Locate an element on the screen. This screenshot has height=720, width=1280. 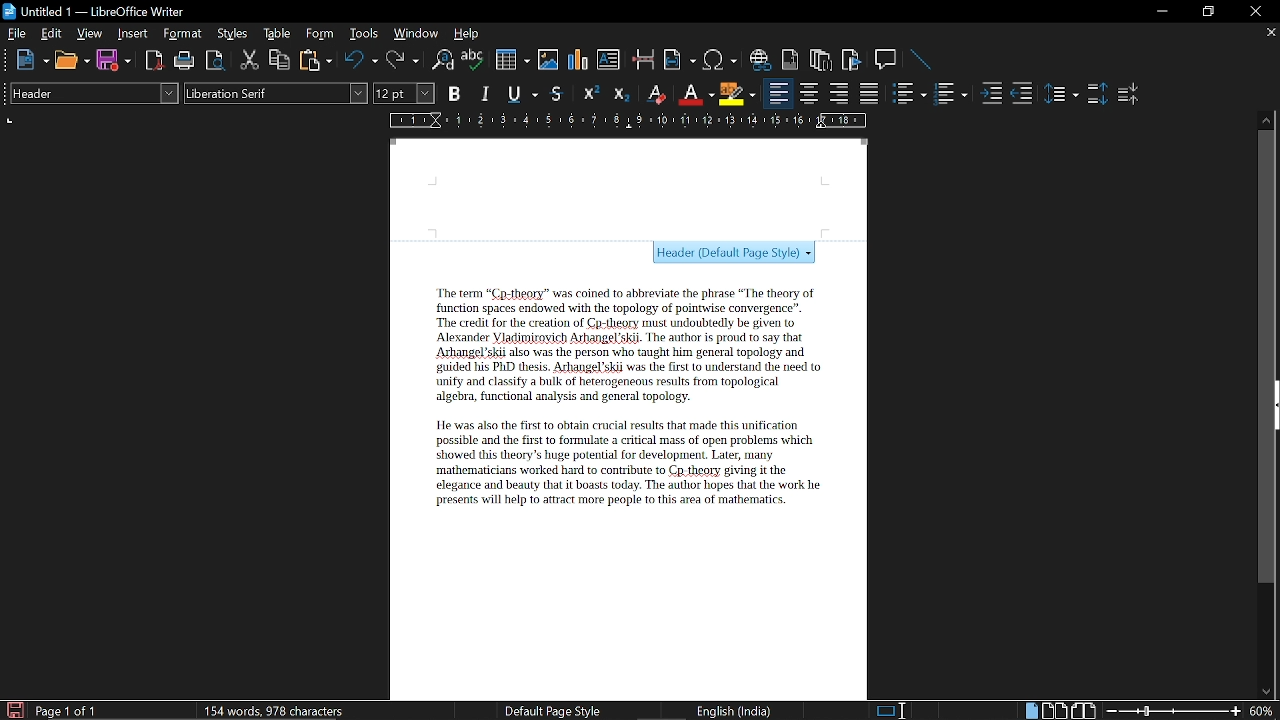
Single page view is located at coordinates (1031, 710).